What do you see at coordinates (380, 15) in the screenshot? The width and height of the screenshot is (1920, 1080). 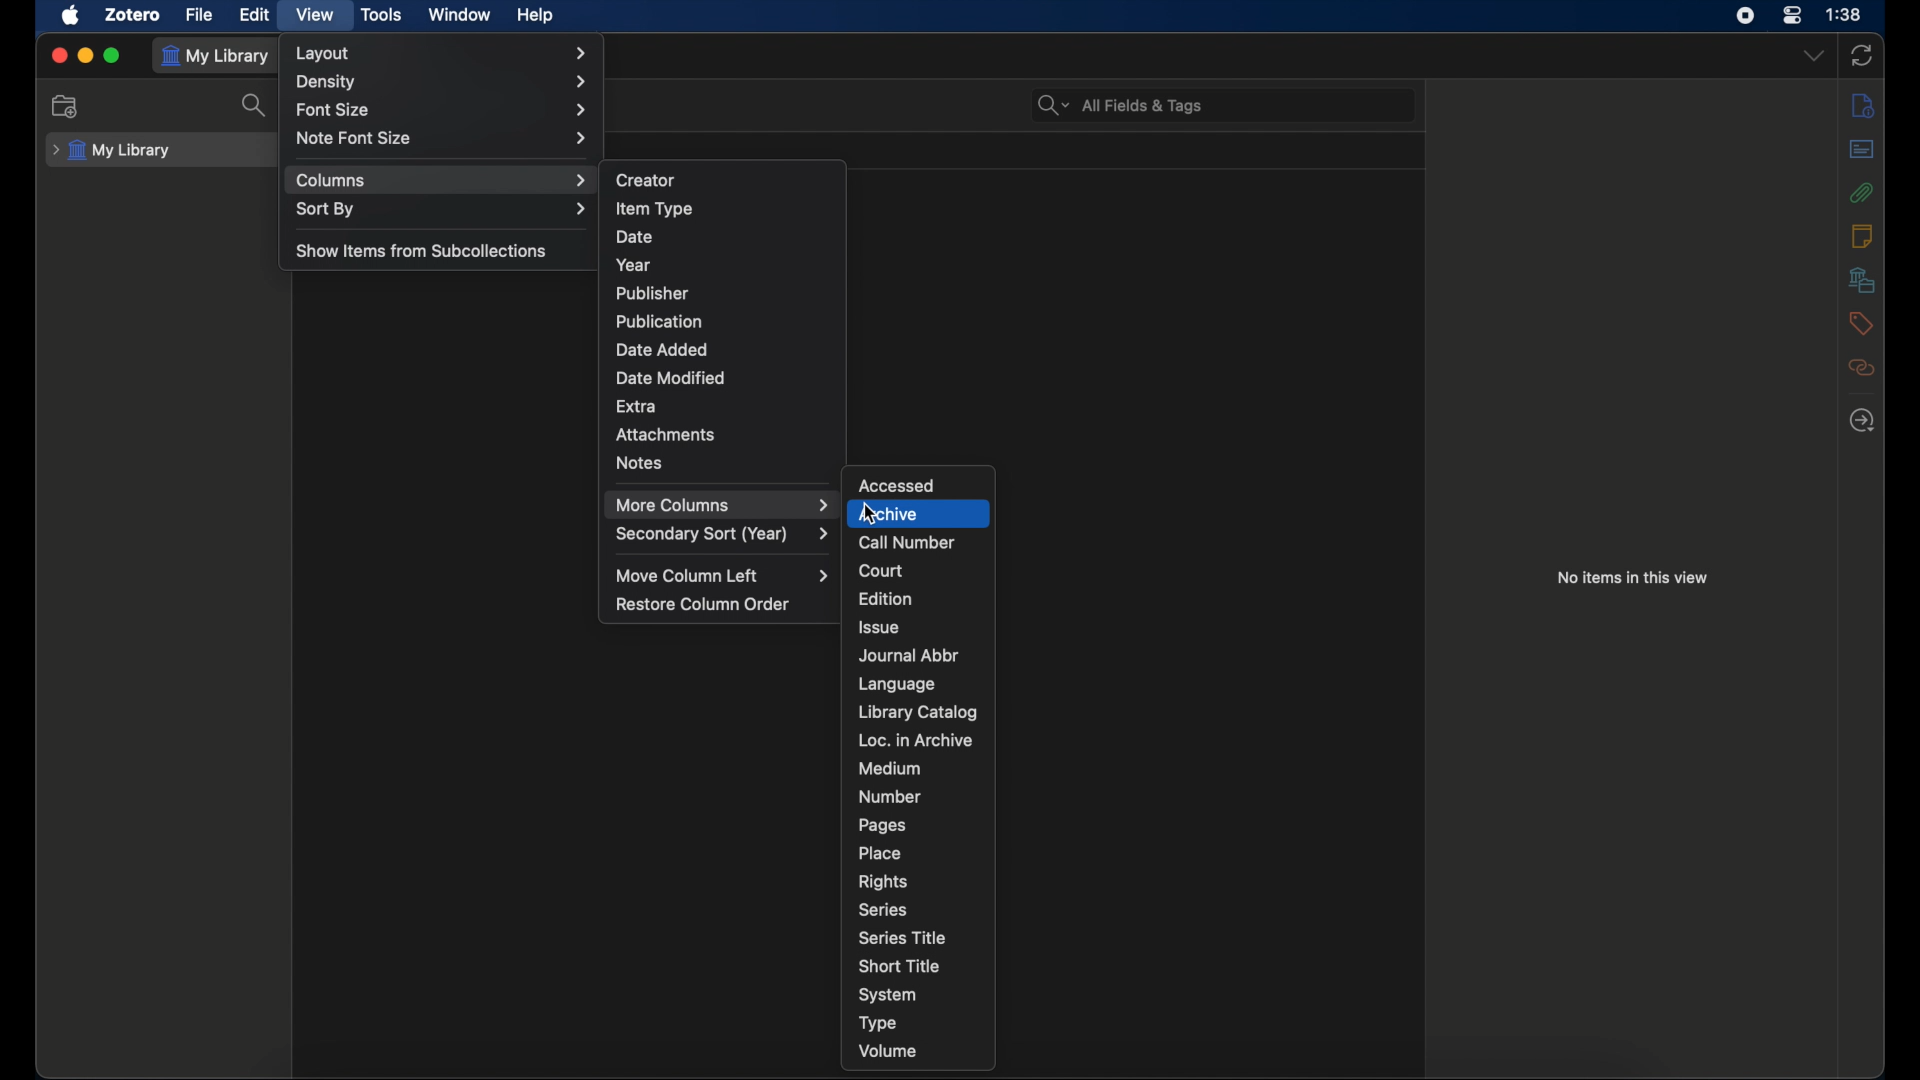 I see `tools` at bounding box center [380, 15].